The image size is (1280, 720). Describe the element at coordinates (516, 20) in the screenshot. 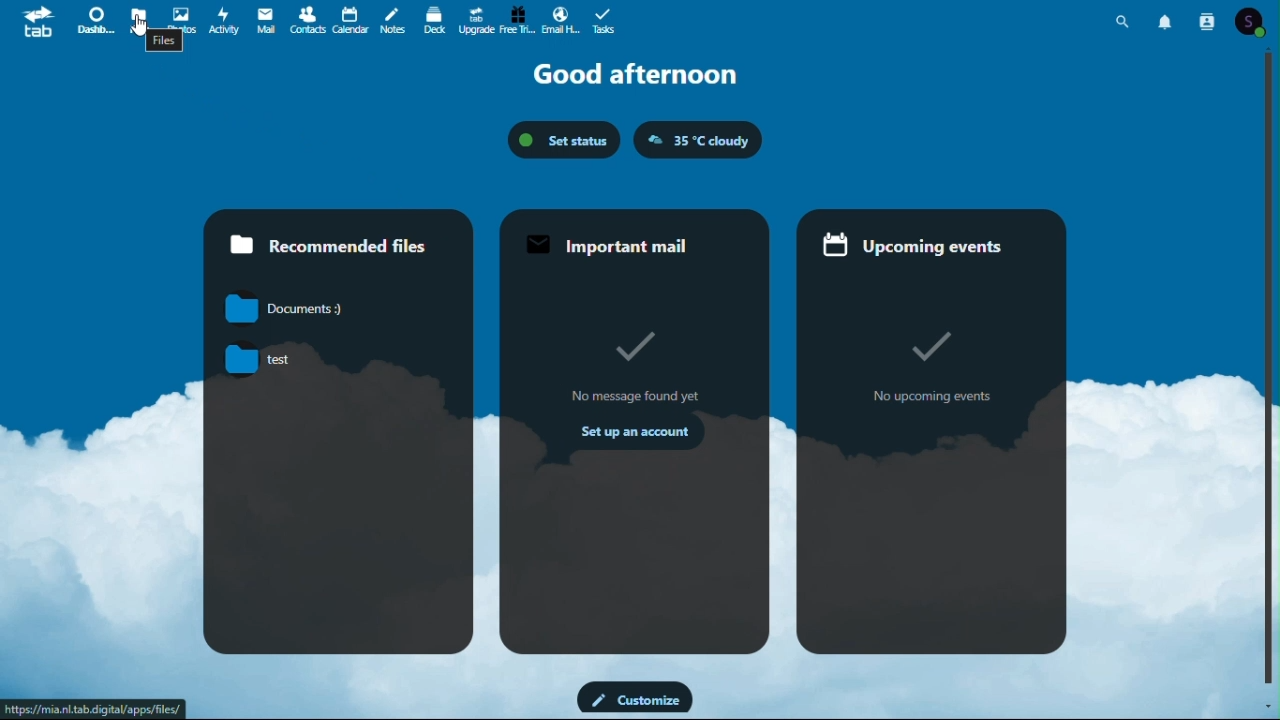

I see `Free trial` at that location.